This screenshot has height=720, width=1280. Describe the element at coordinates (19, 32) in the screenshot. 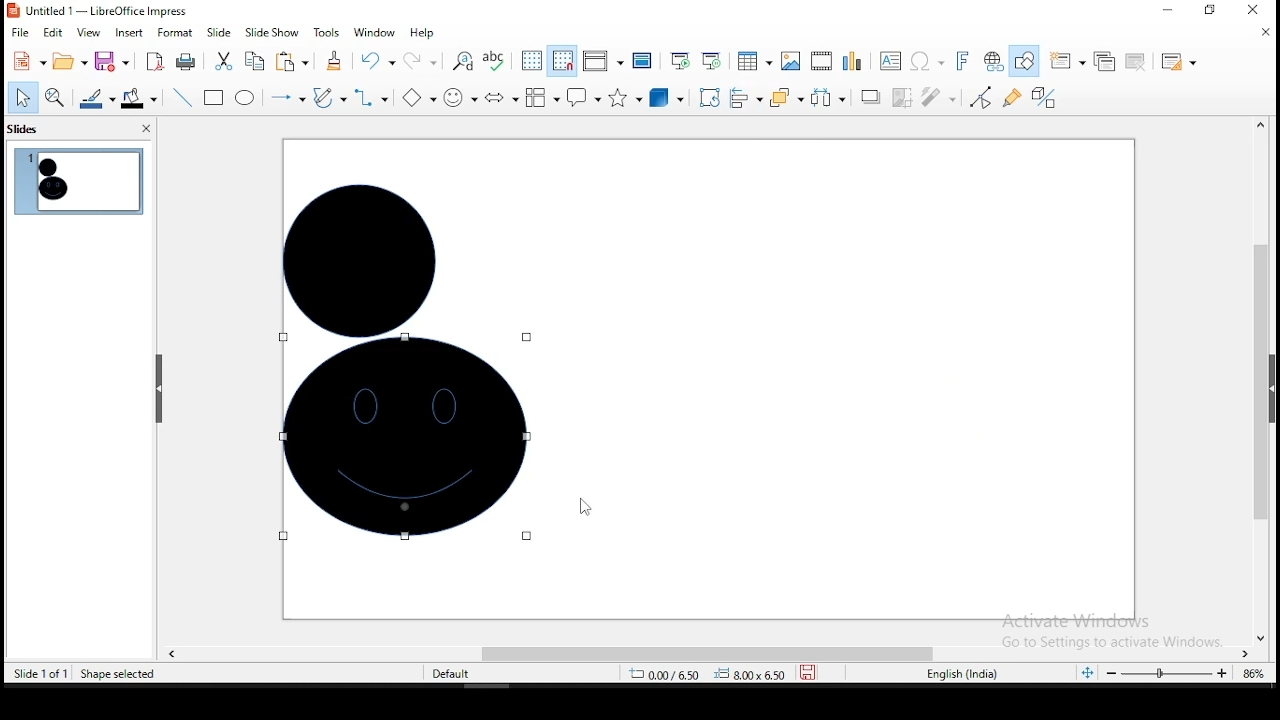

I see `file` at that location.